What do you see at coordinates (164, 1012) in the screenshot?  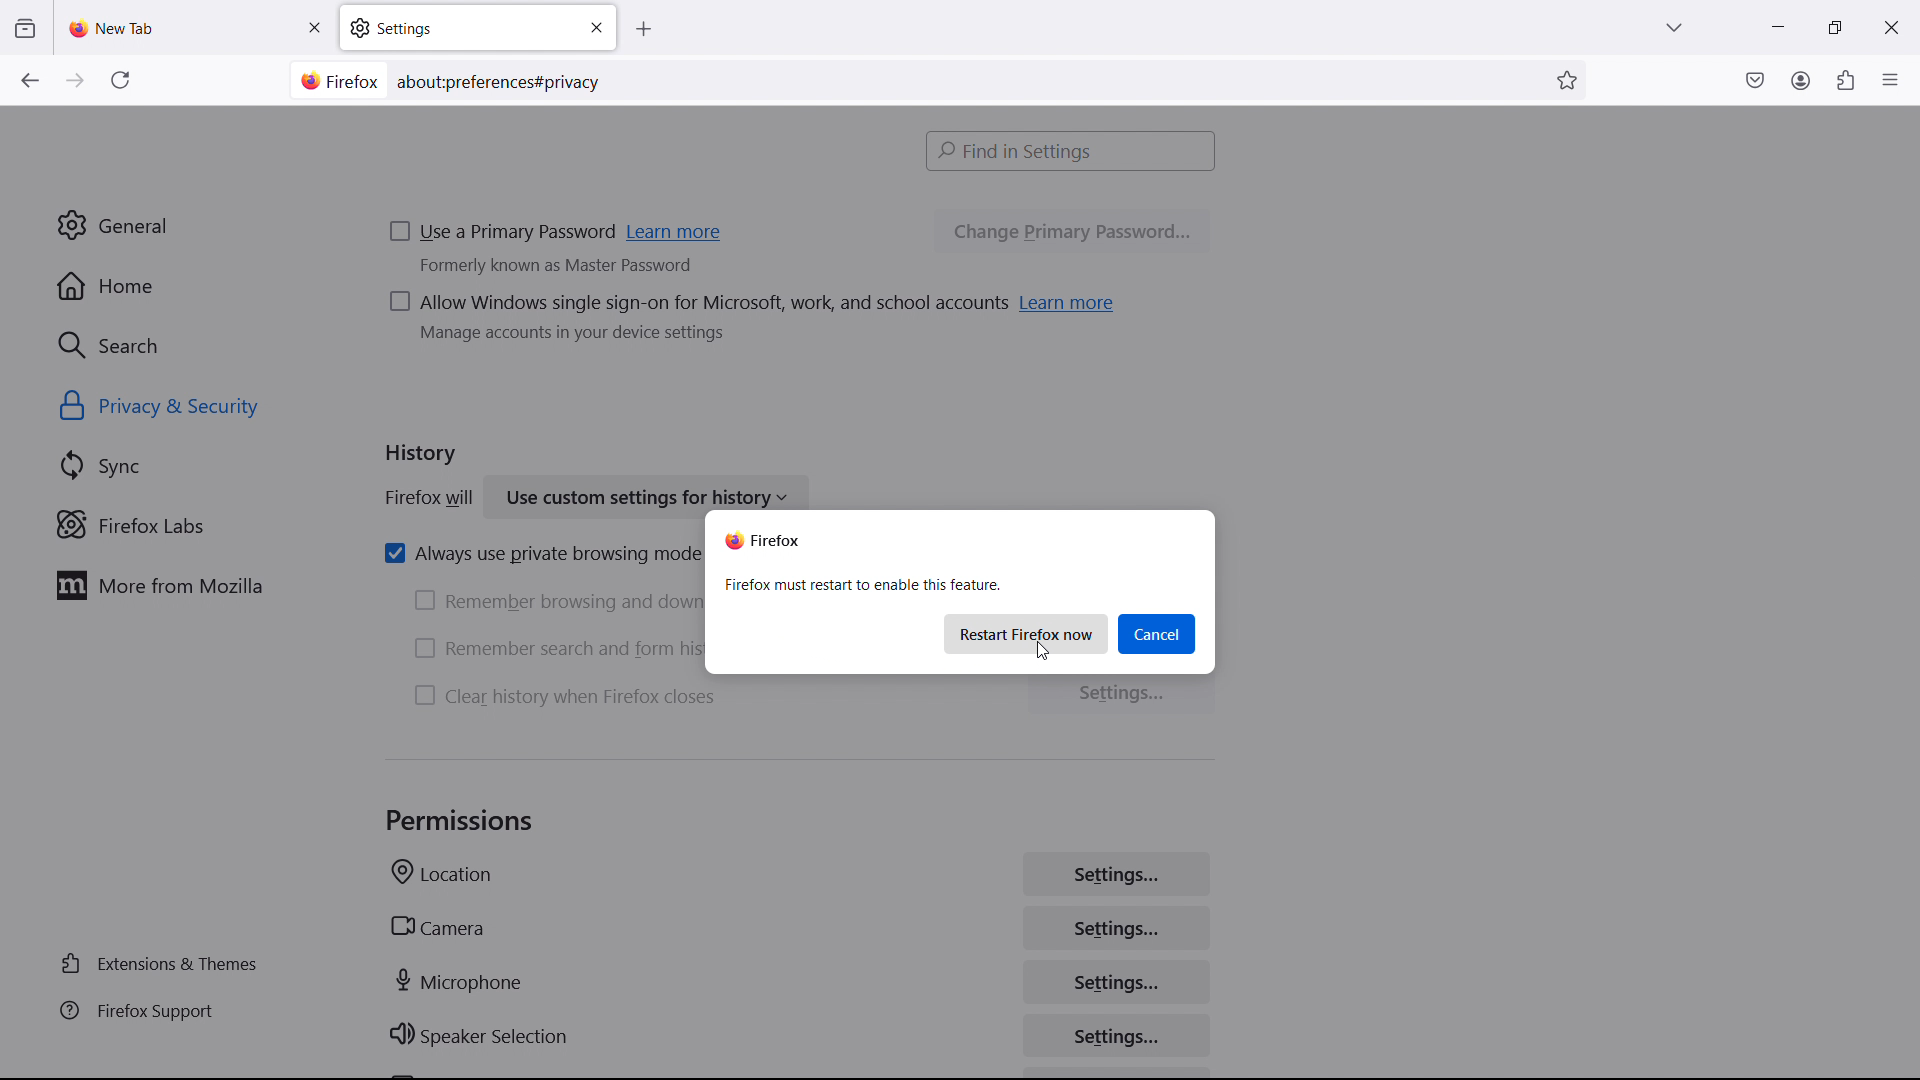 I see `firefox support` at bounding box center [164, 1012].